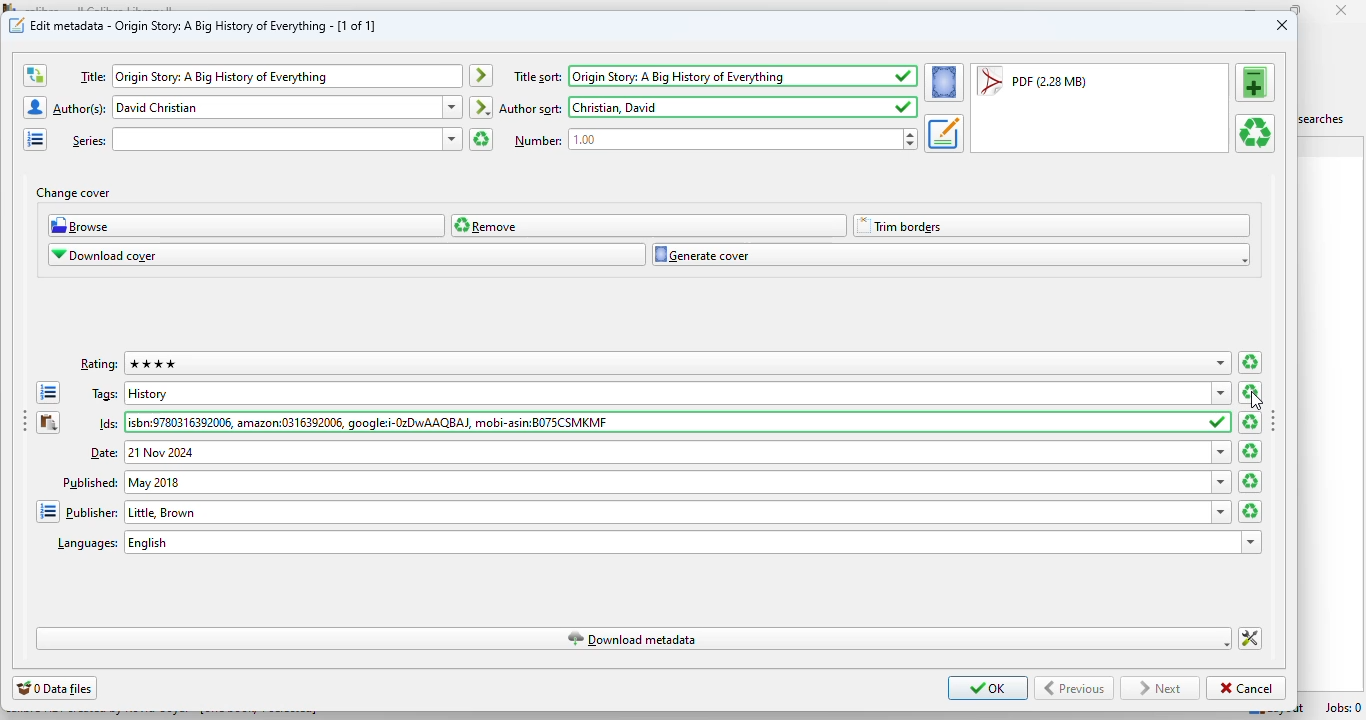 The height and width of the screenshot is (720, 1366). I want to click on dropdown, so click(453, 139).